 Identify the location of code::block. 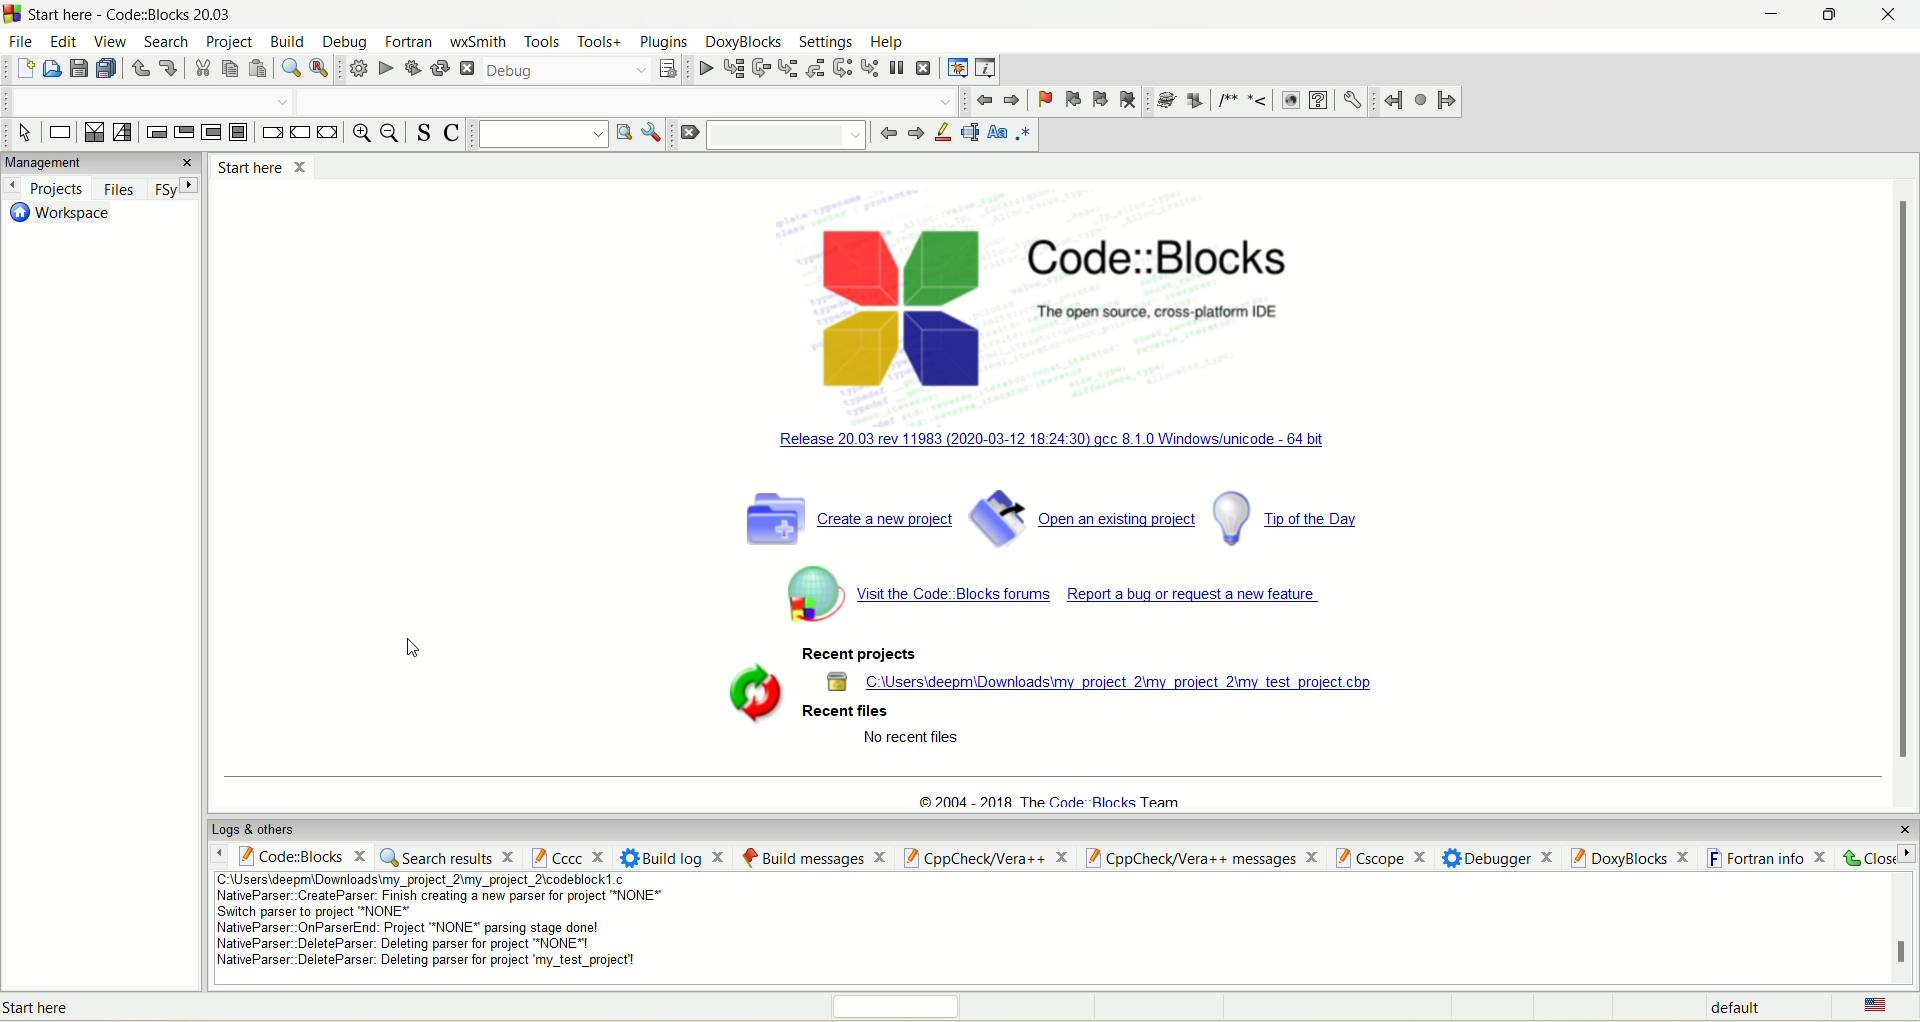
(1196, 277).